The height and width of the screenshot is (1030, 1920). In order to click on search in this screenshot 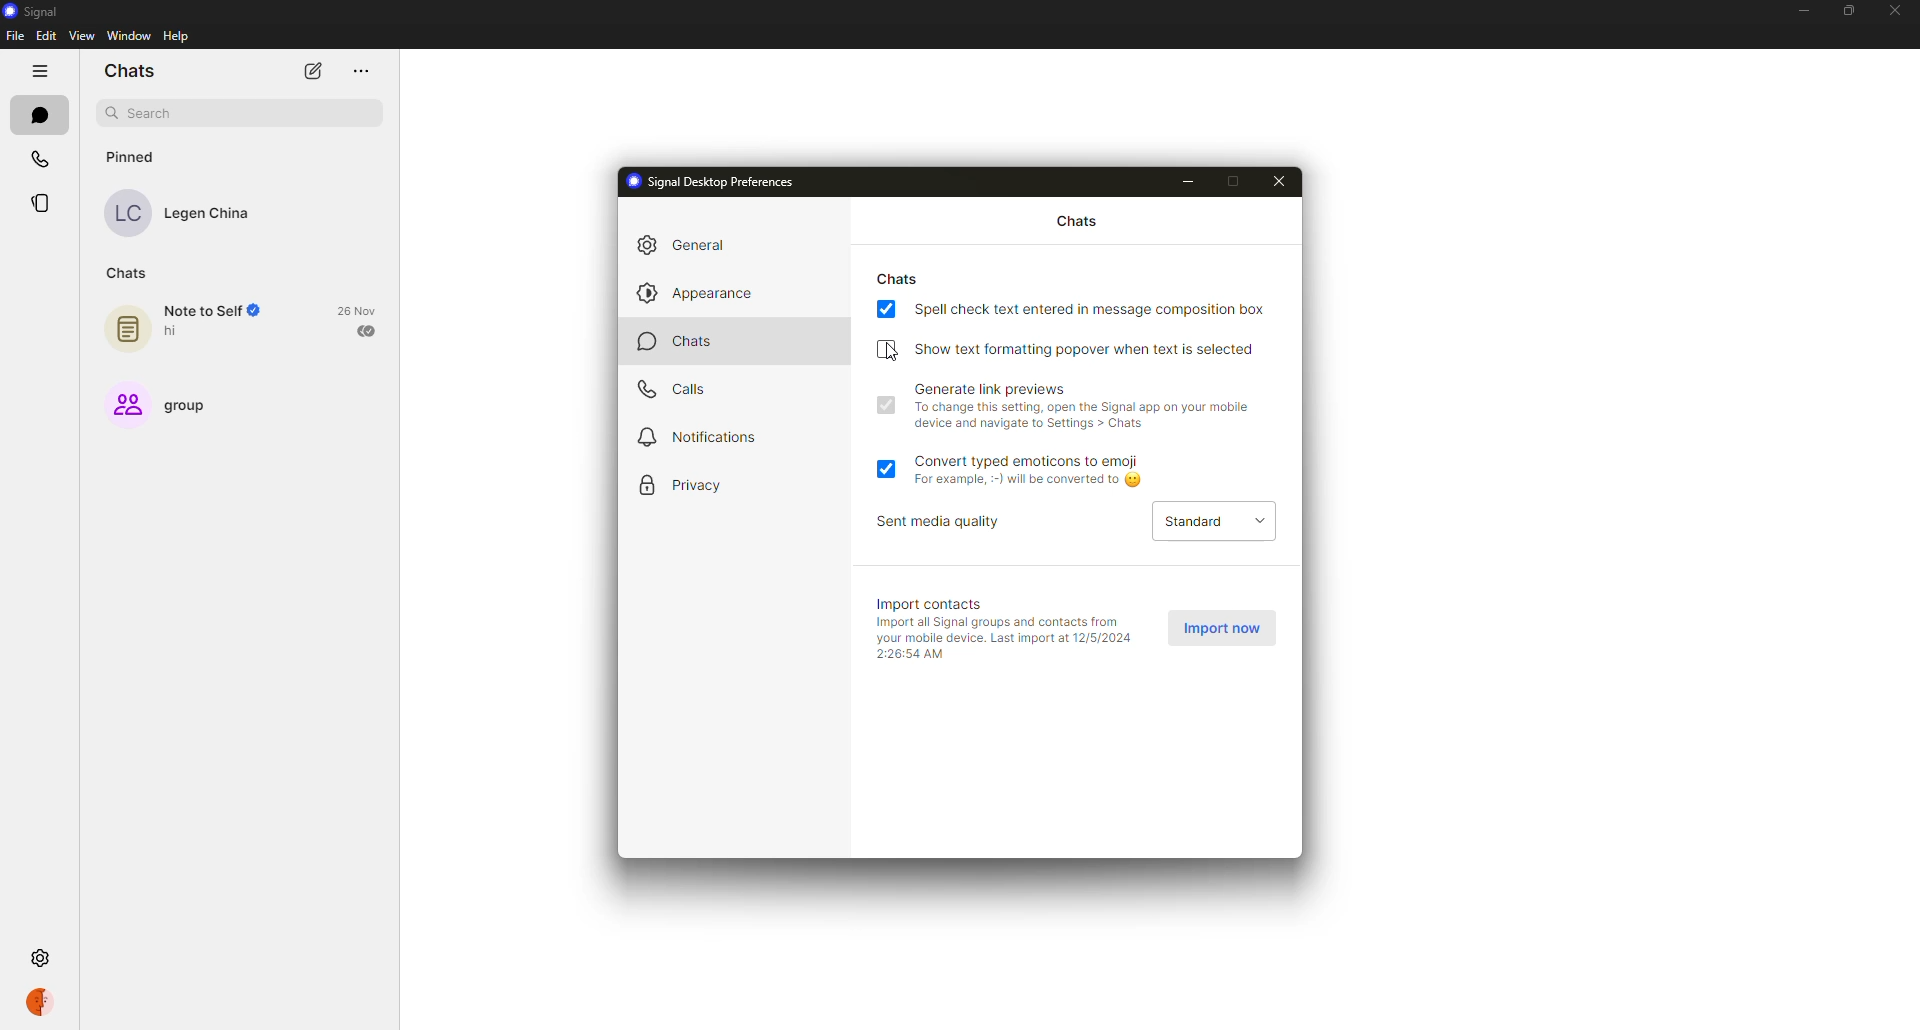, I will do `click(240, 115)`.